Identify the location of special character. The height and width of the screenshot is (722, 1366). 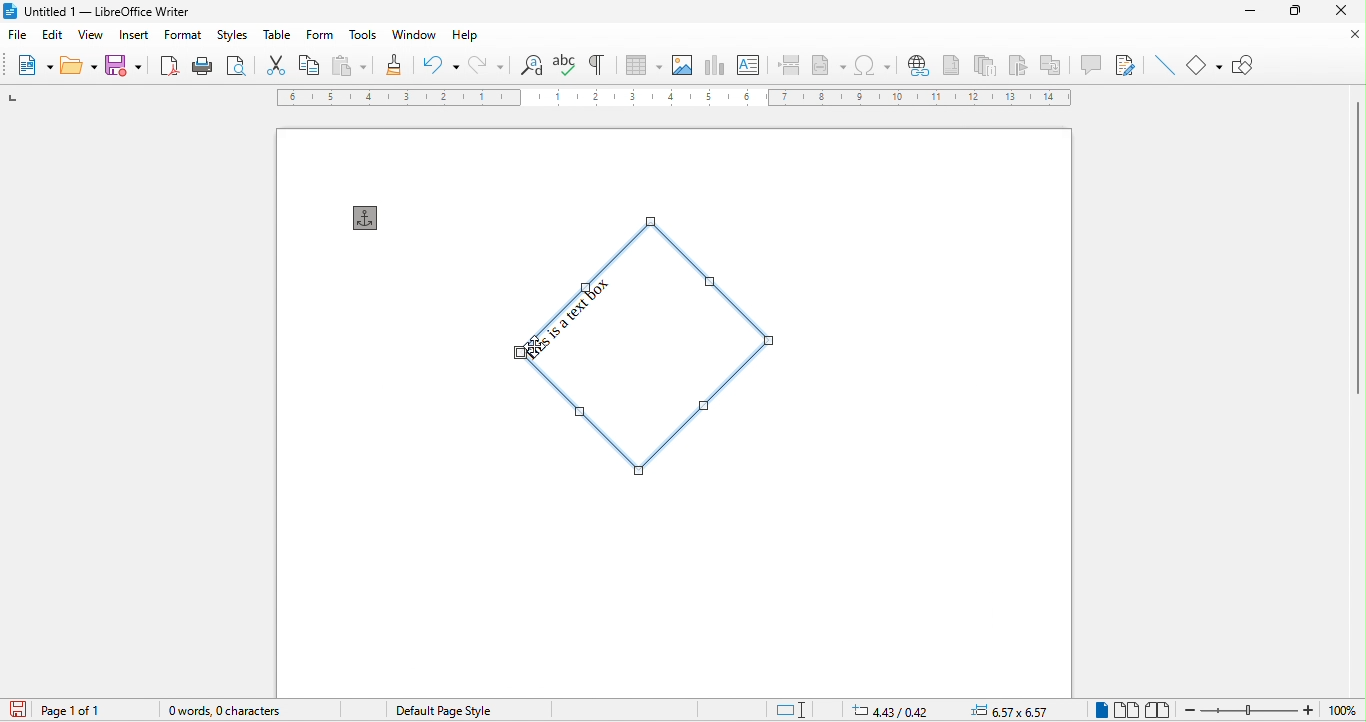
(875, 66).